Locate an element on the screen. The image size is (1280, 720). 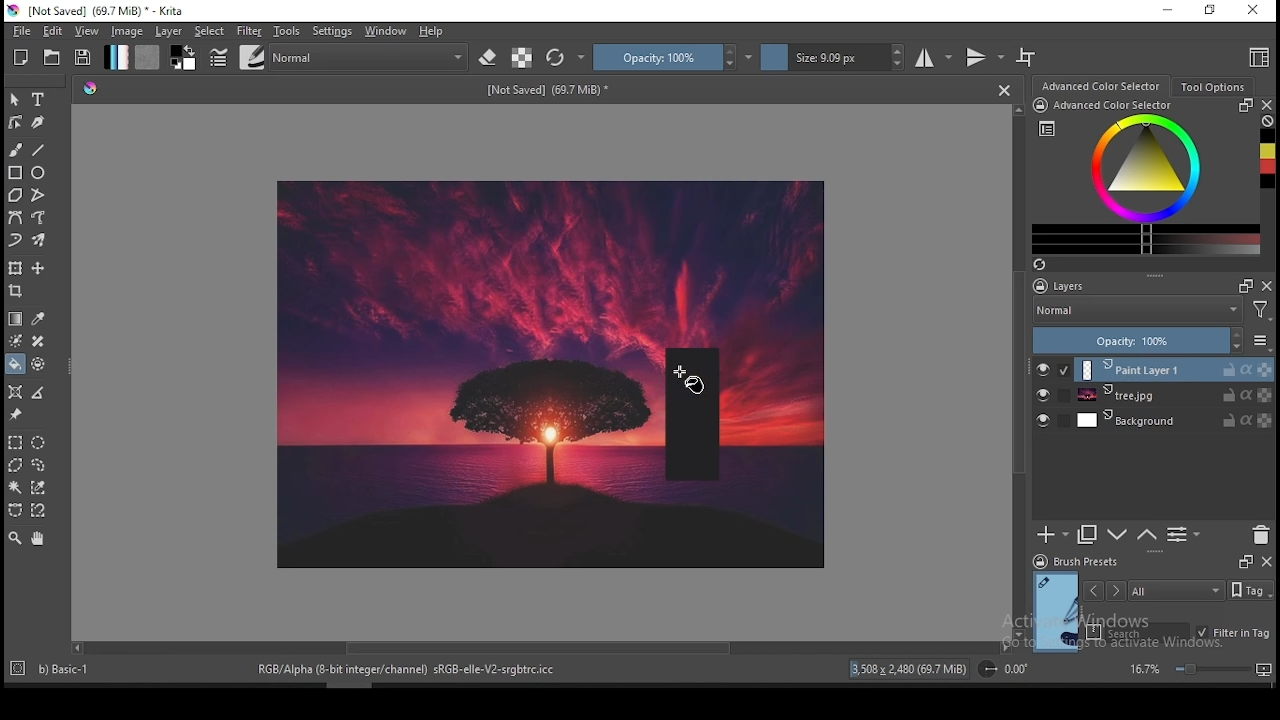
freehand path tool is located at coordinates (38, 218).